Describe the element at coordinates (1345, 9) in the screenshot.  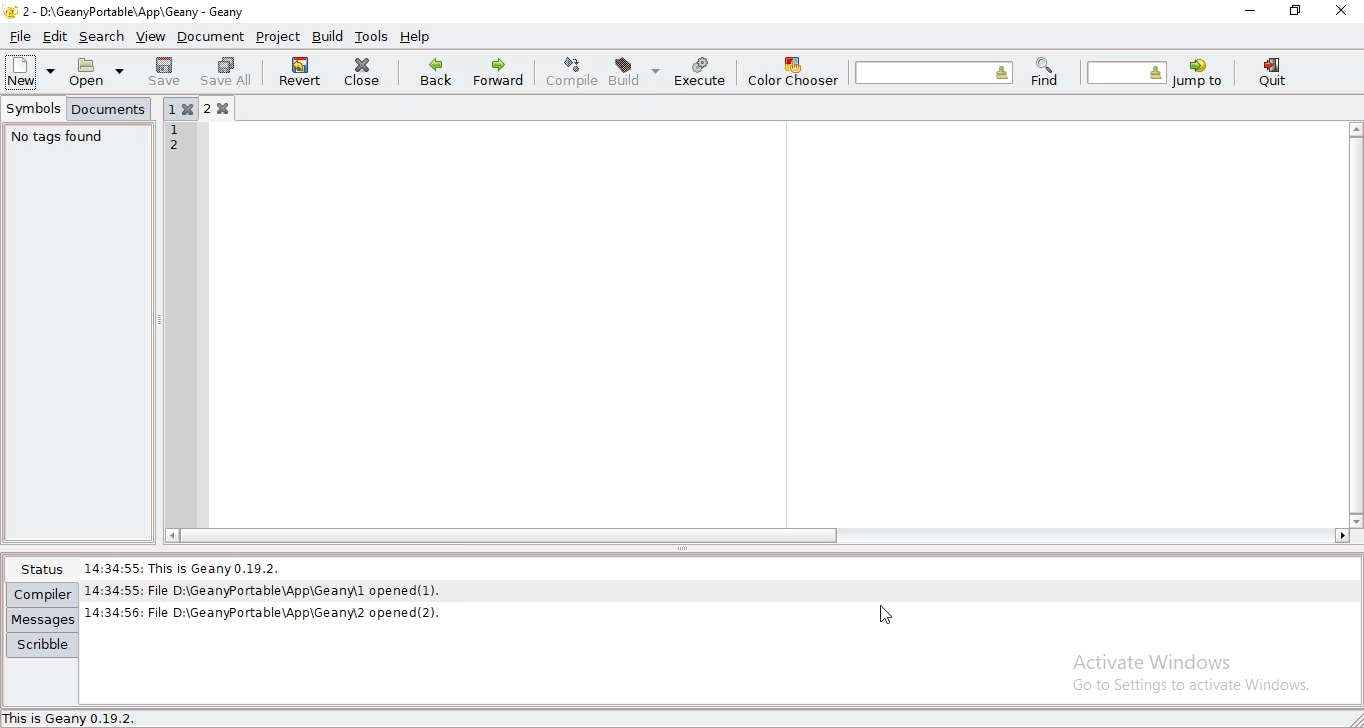
I see `close` at that location.